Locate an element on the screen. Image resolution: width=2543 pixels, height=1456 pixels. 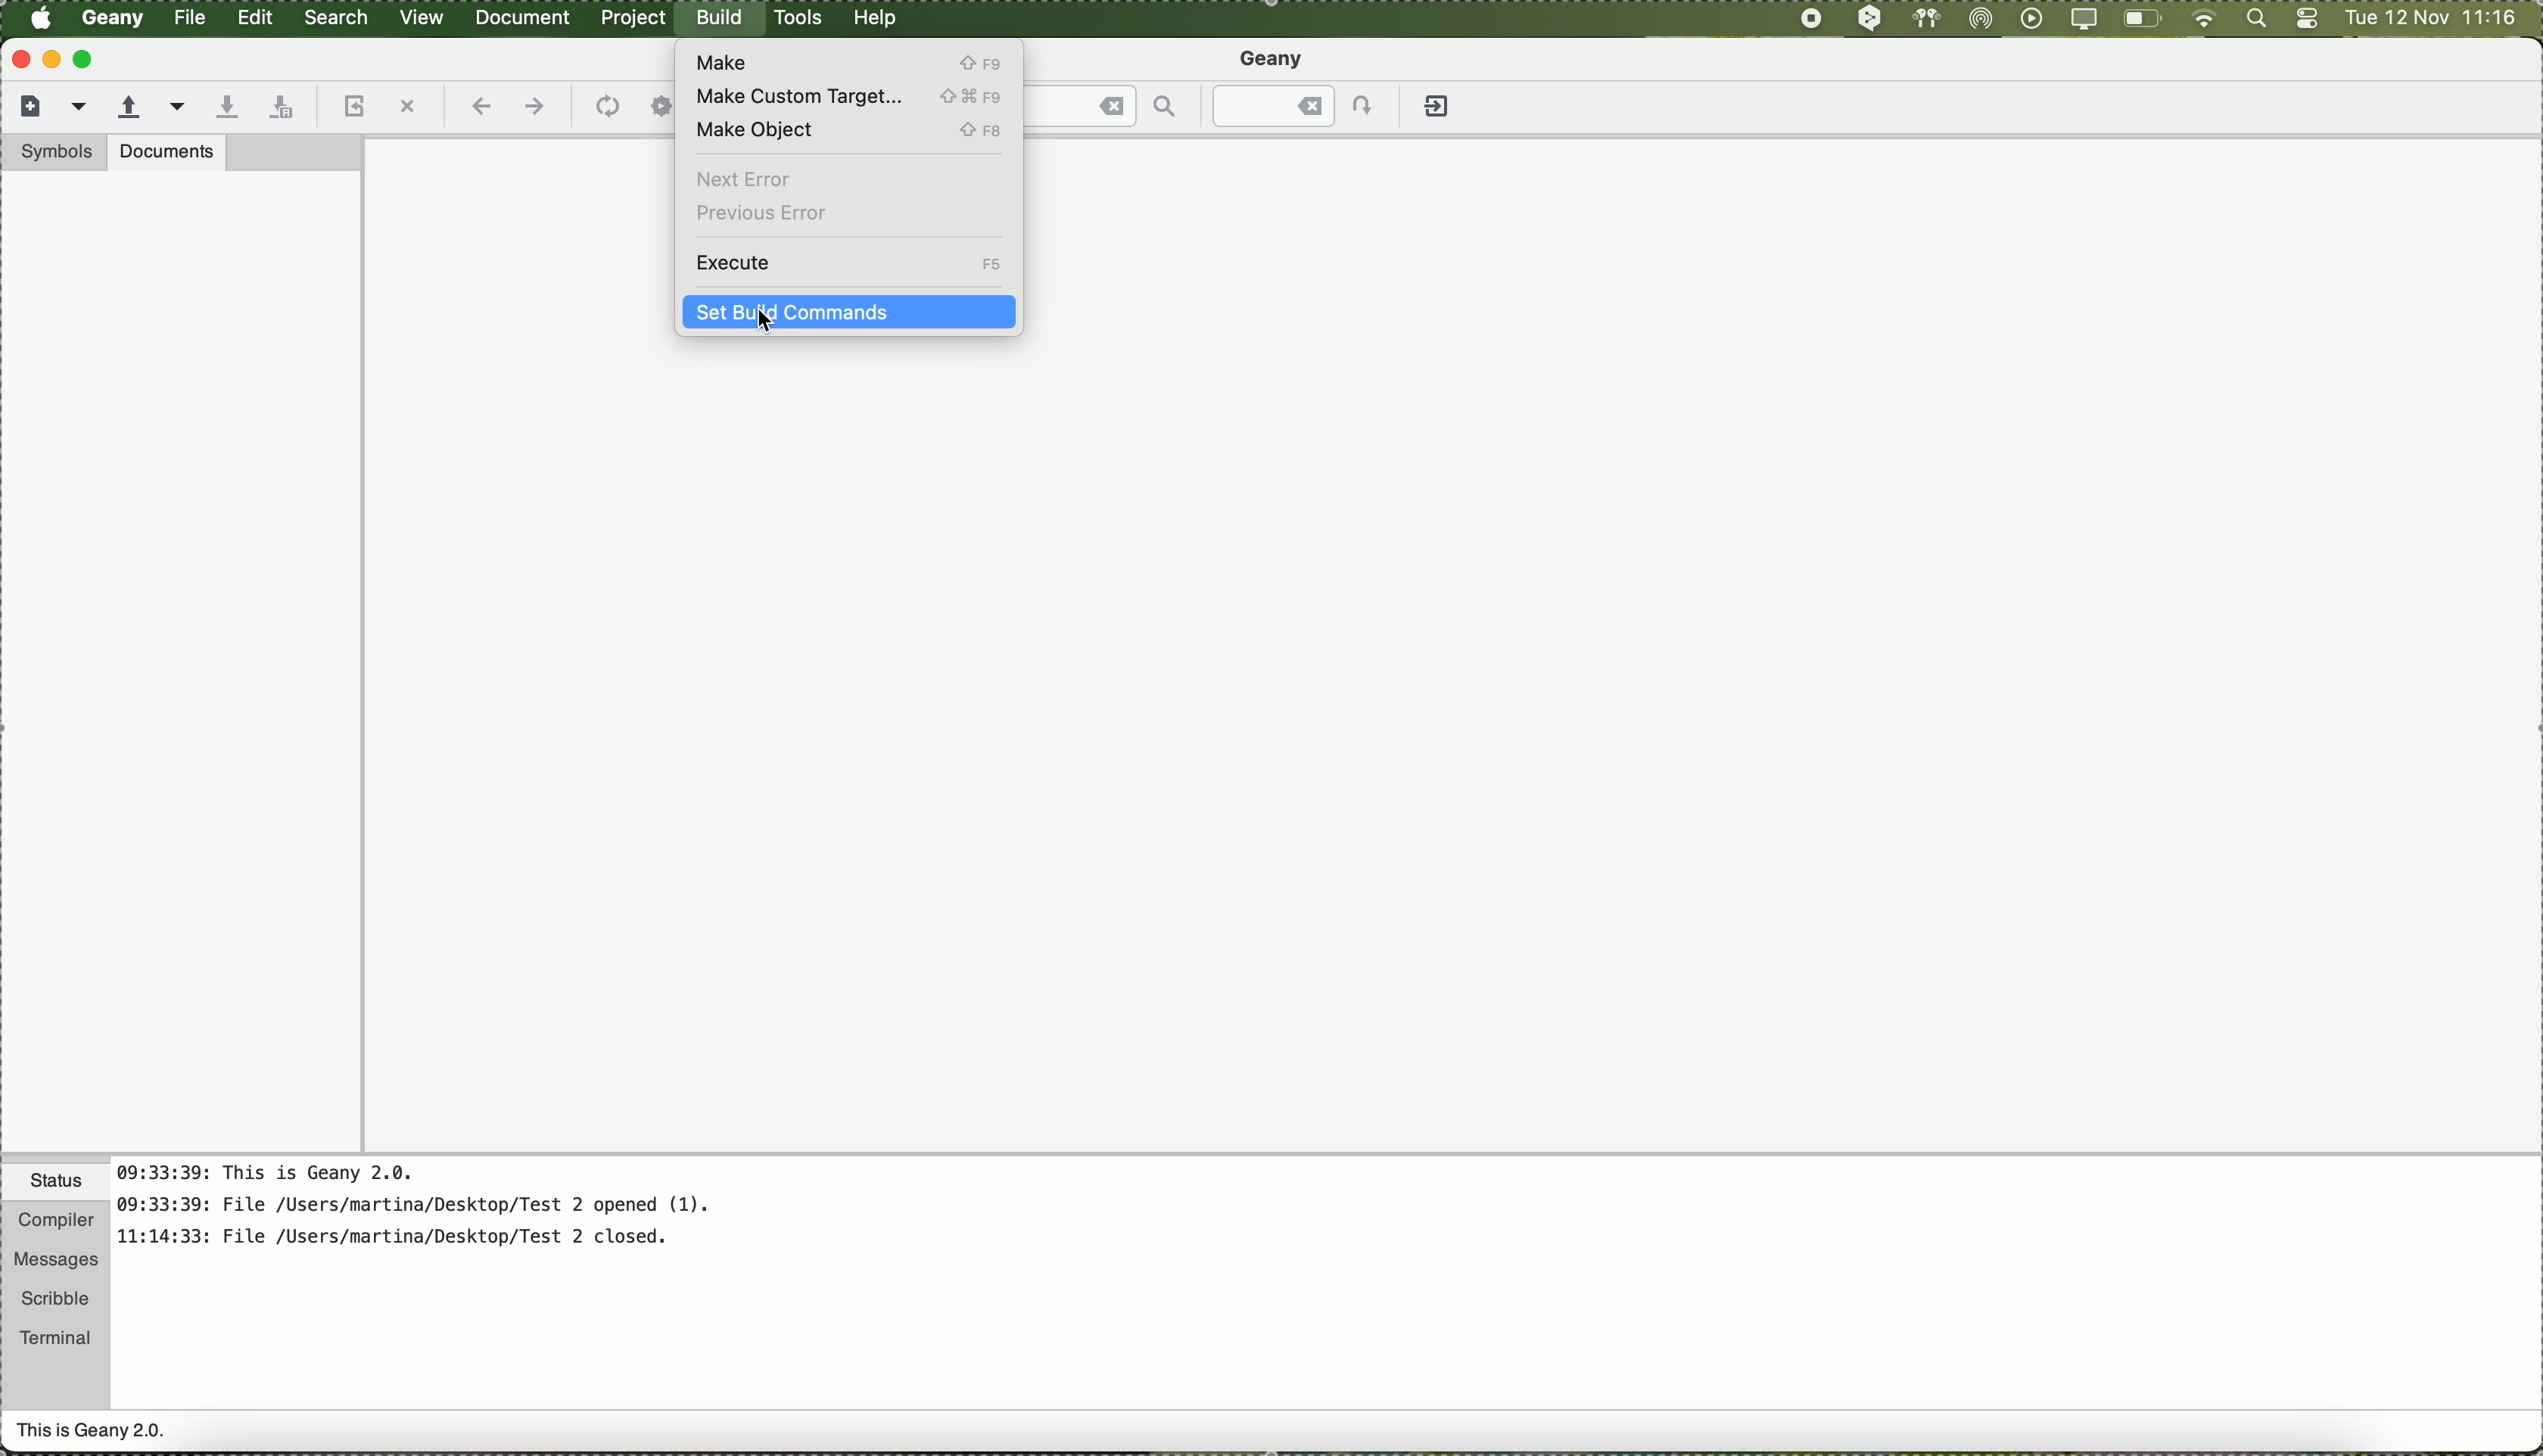
project is located at coordinates (632, 18).